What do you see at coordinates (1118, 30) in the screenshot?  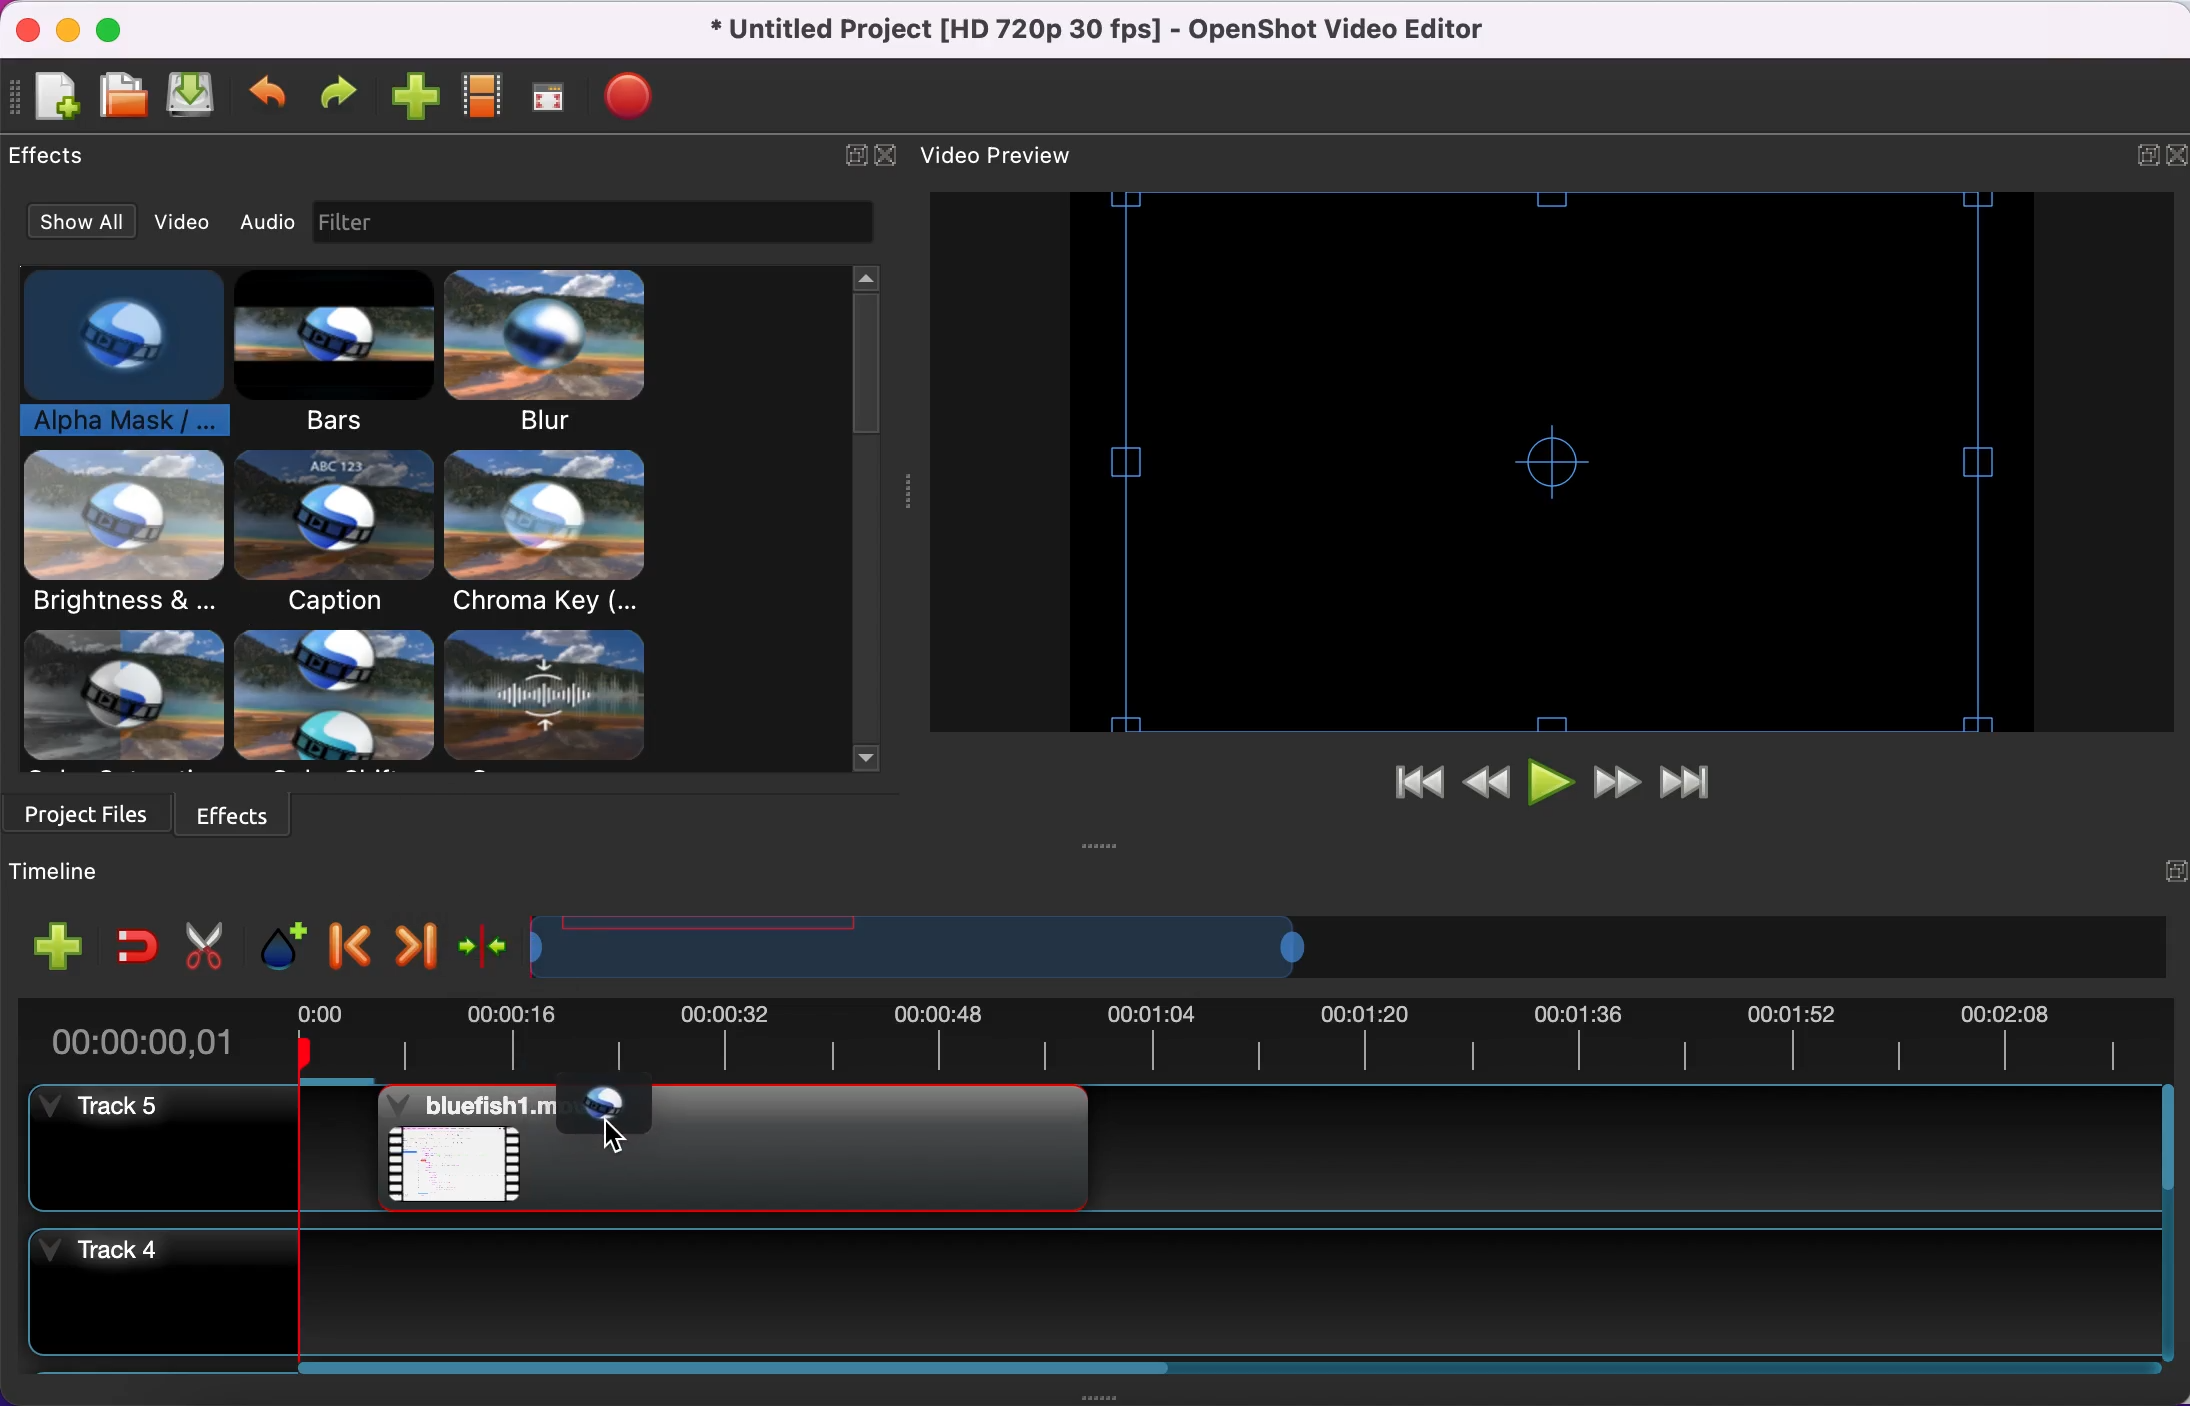 I see `title` at bounding box center [1118, 30].